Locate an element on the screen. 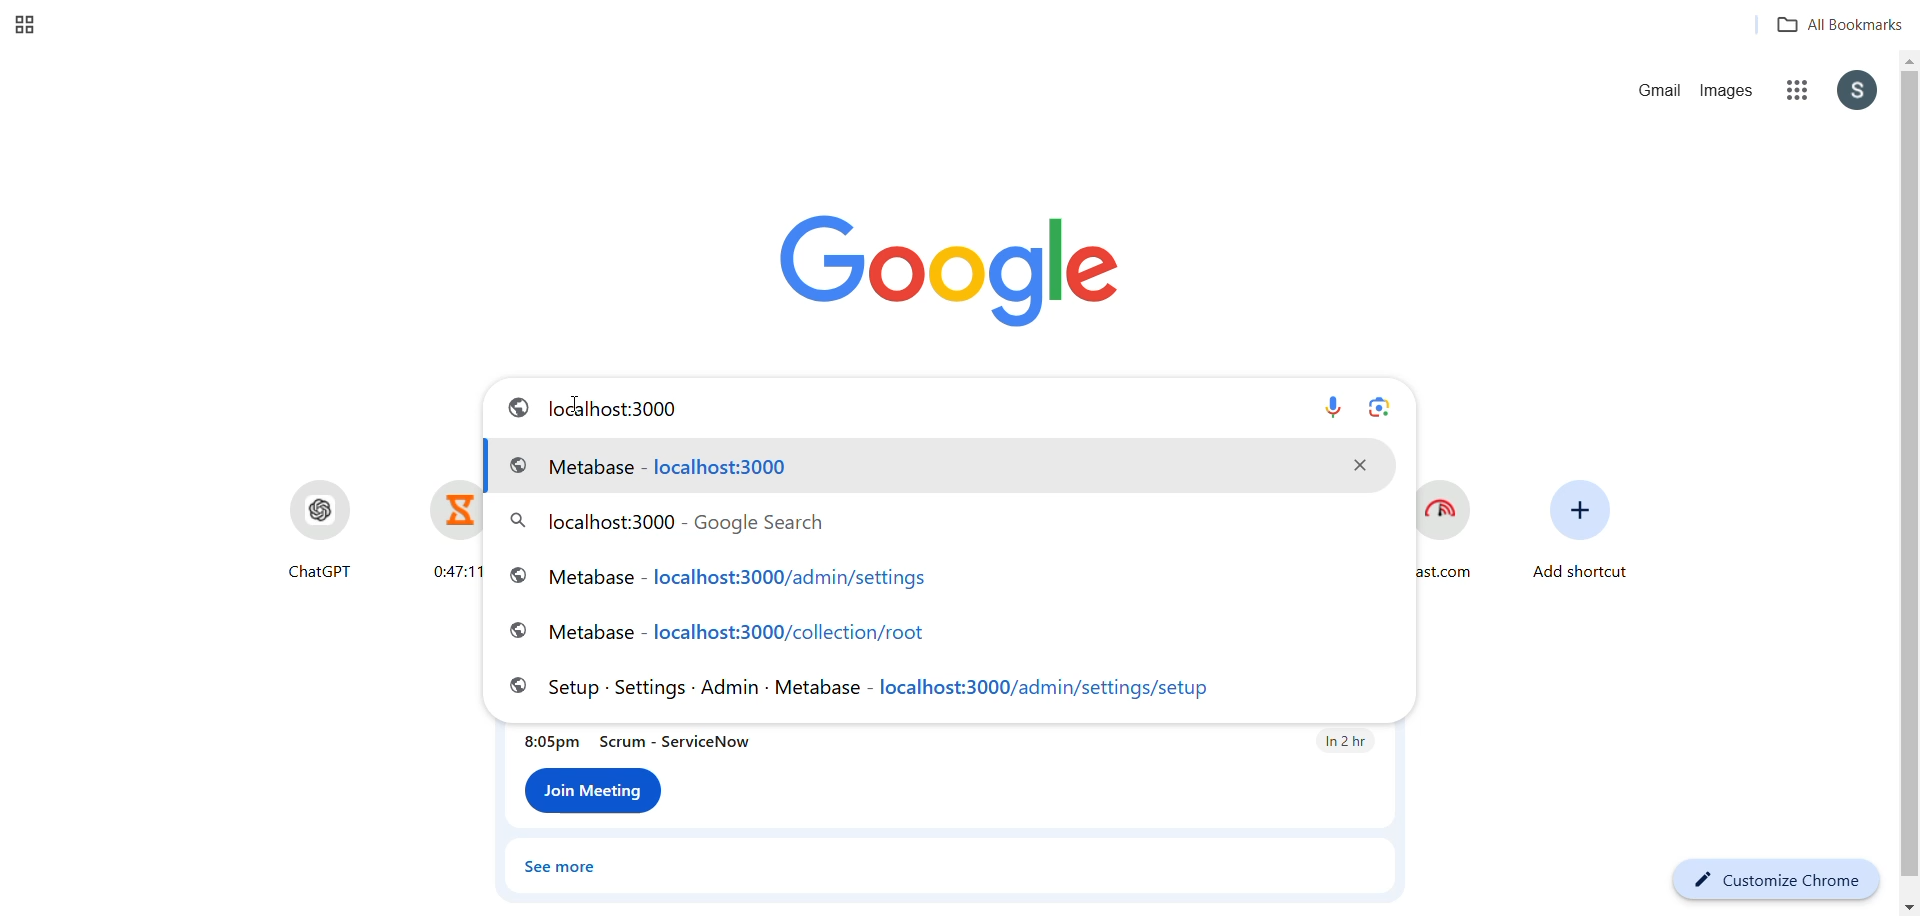 Image resolution: width=1920 pixels, height=916 pixels. see more is located at coordinates (566, 867).